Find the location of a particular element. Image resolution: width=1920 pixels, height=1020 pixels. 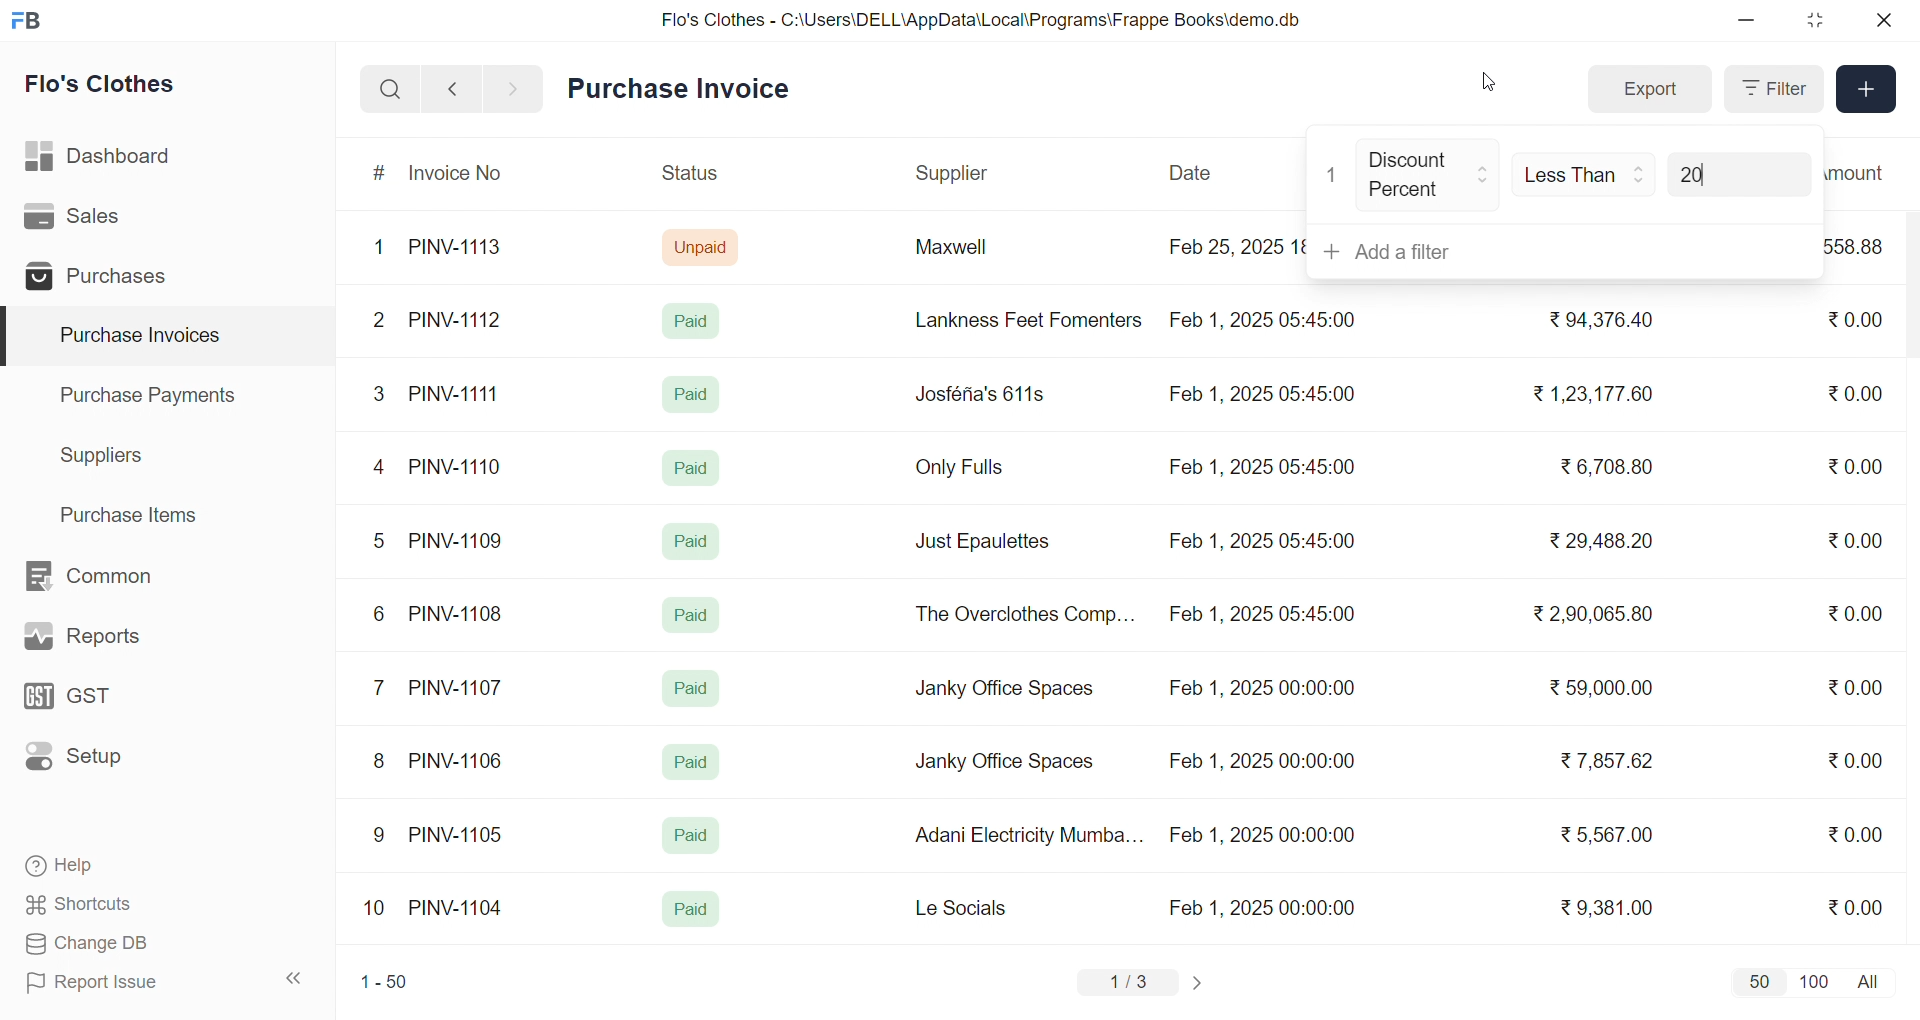

Status is located at coordinates (688, 176).